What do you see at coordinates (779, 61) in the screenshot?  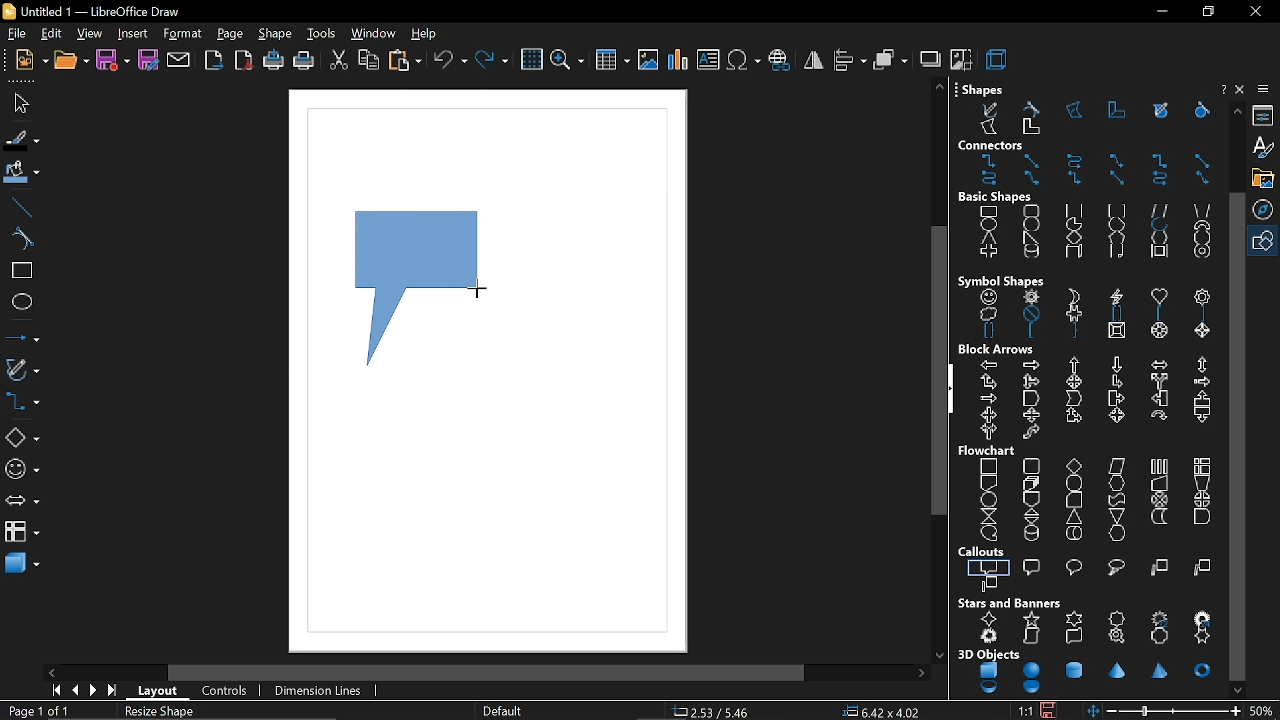 I see `insert hyperlink` at bounding box center [779, 61].